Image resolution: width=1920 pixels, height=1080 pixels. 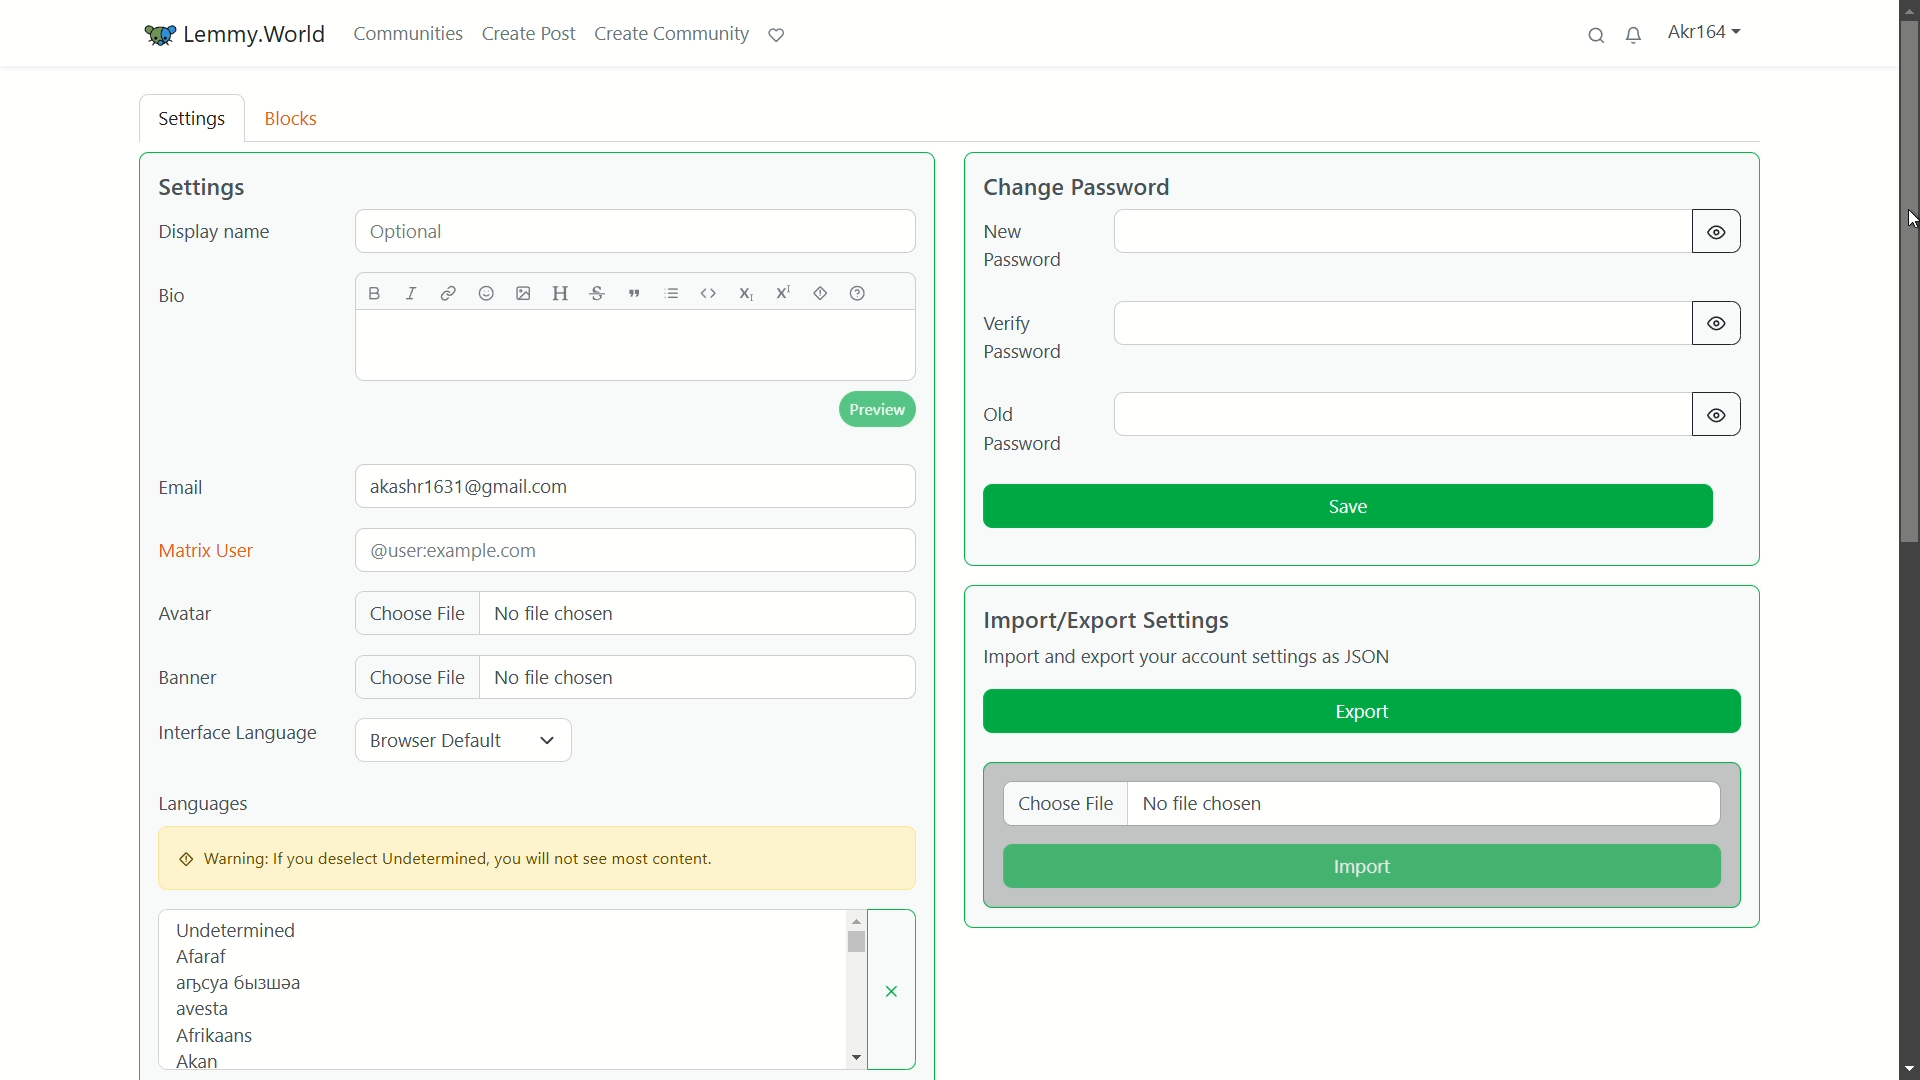 What do you see at coordinates (202, 186) in the screenshot?
I see `settings` at bounding box center [202, 186].